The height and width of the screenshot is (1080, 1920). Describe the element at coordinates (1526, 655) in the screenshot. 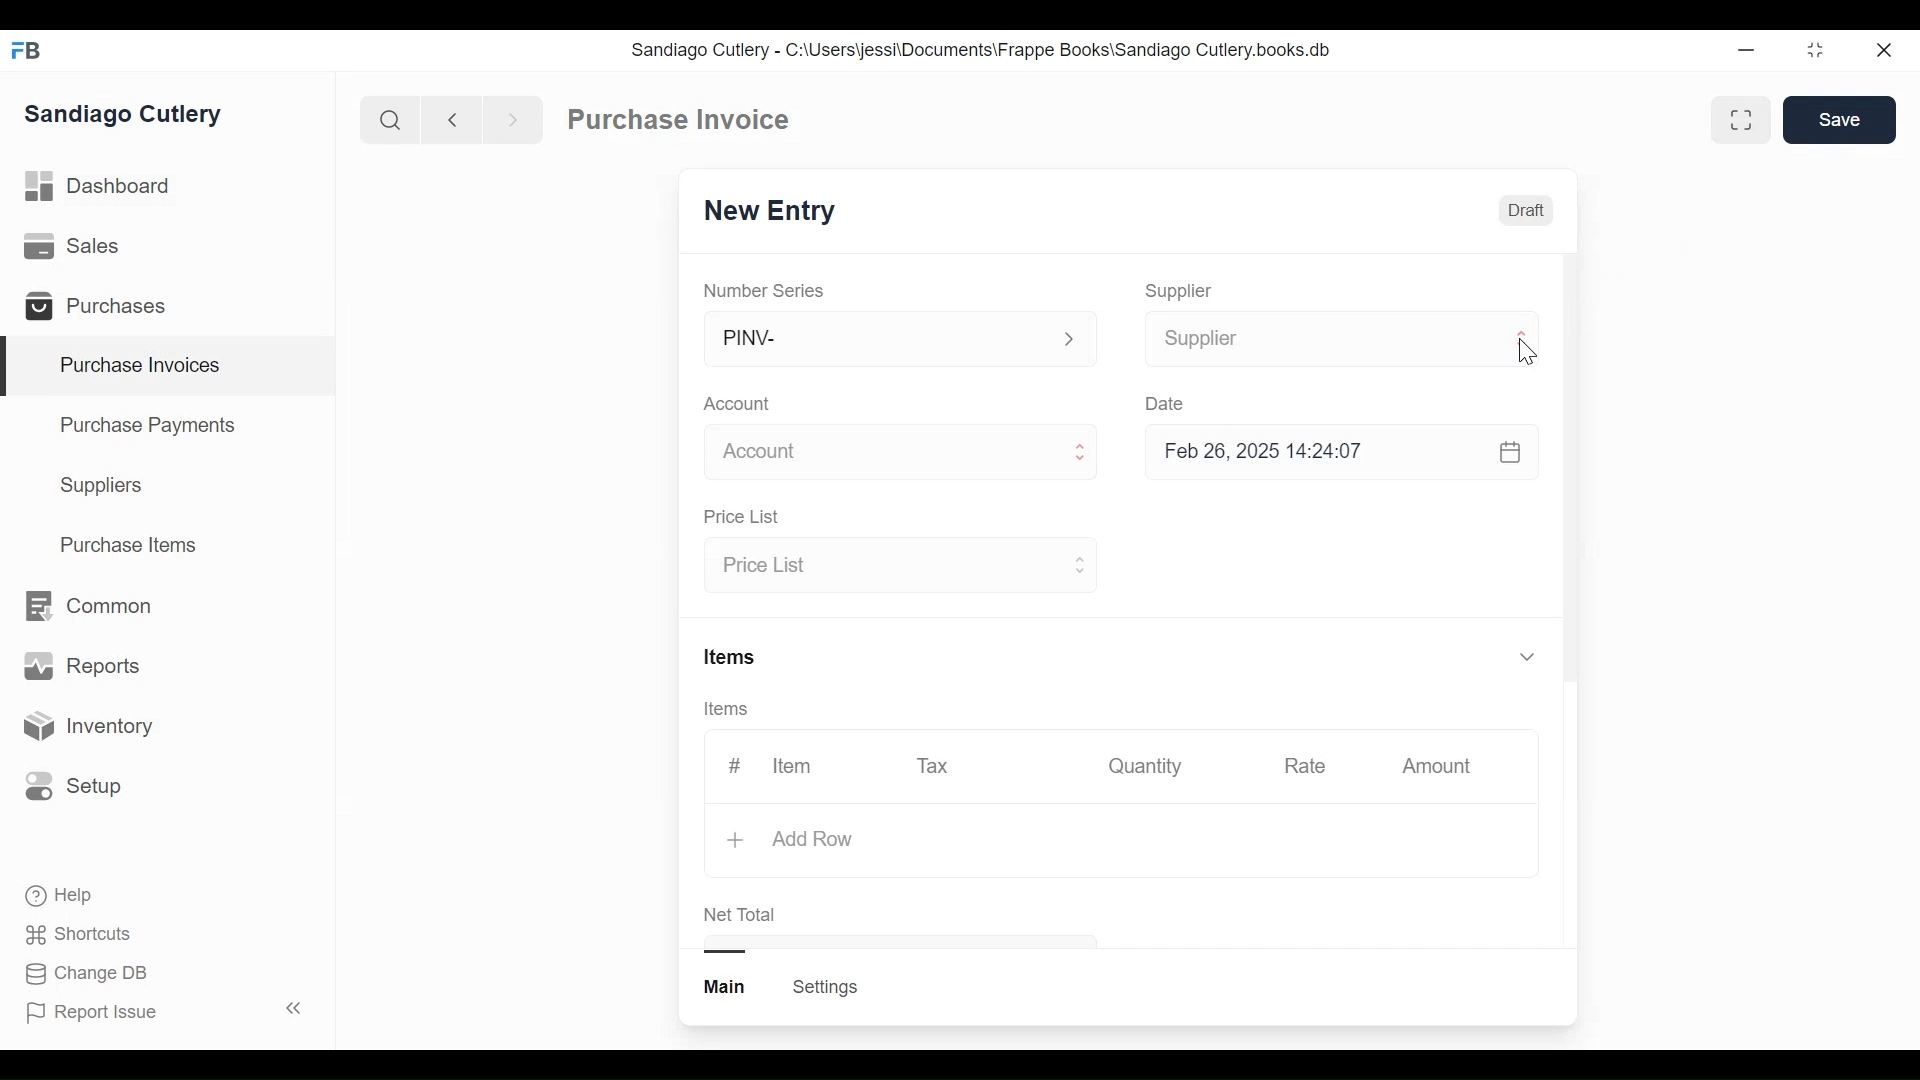

I see `Expand` at that location.